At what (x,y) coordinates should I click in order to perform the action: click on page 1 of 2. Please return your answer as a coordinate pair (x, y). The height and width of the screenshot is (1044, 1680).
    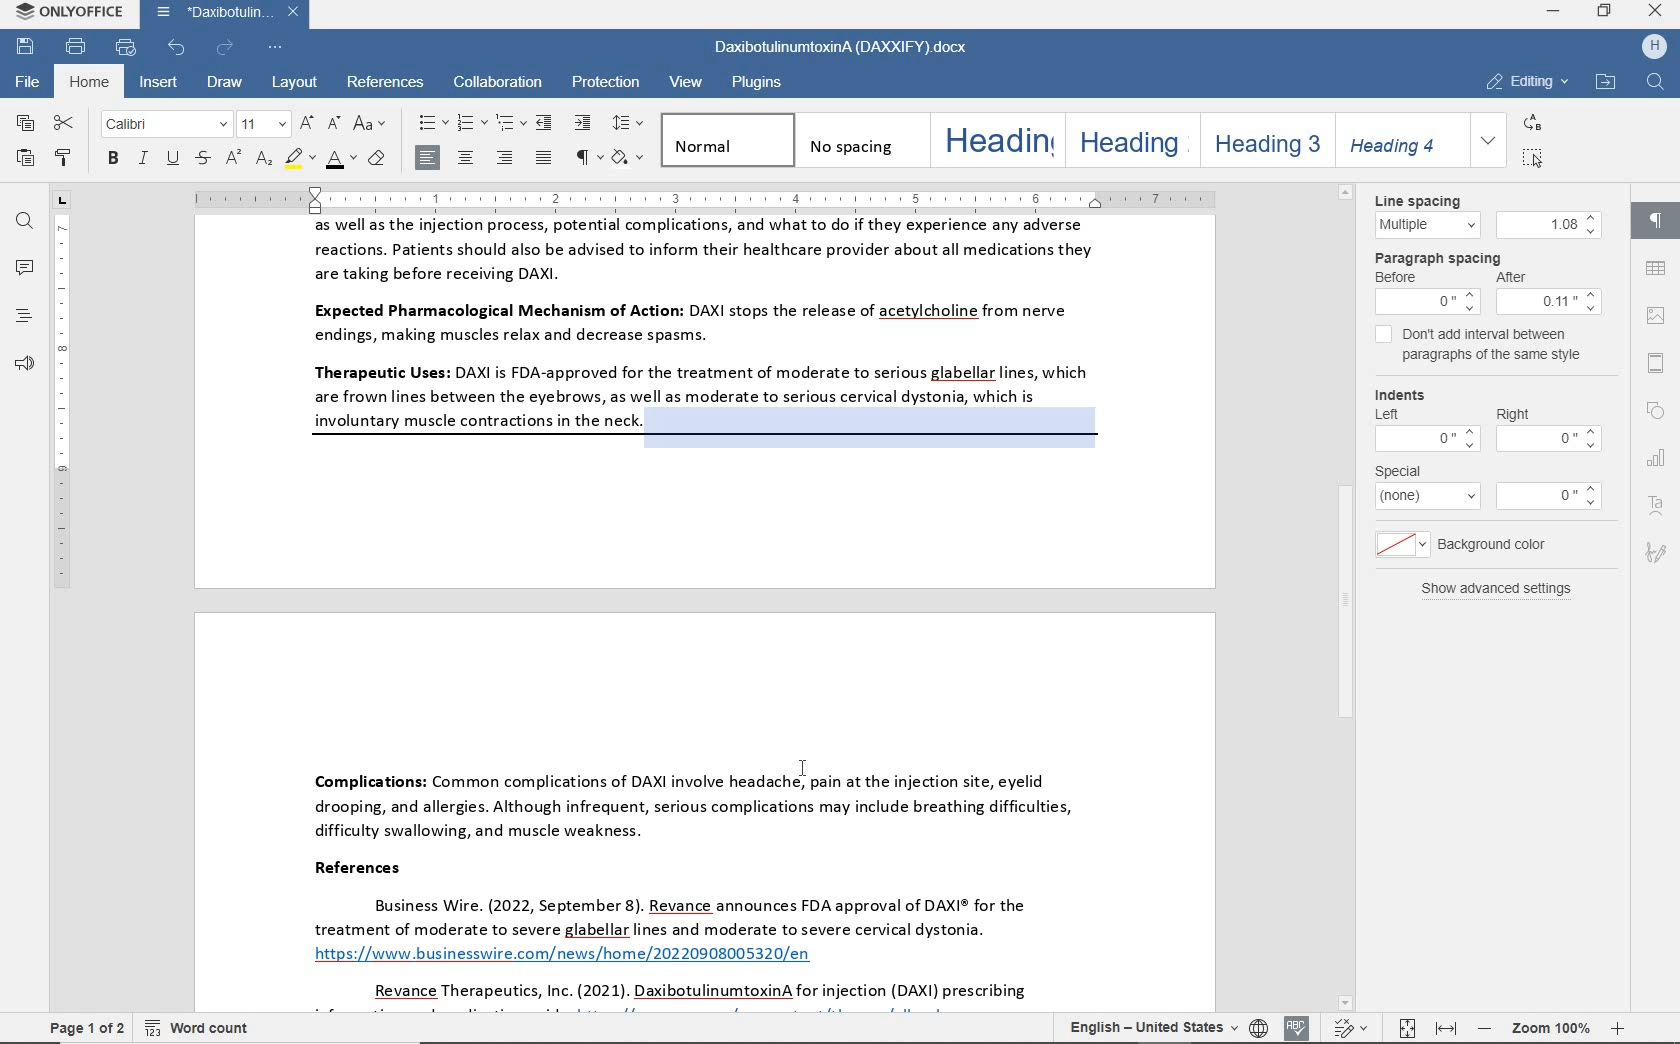
    Looking at the image, I should click on (87, 1026).